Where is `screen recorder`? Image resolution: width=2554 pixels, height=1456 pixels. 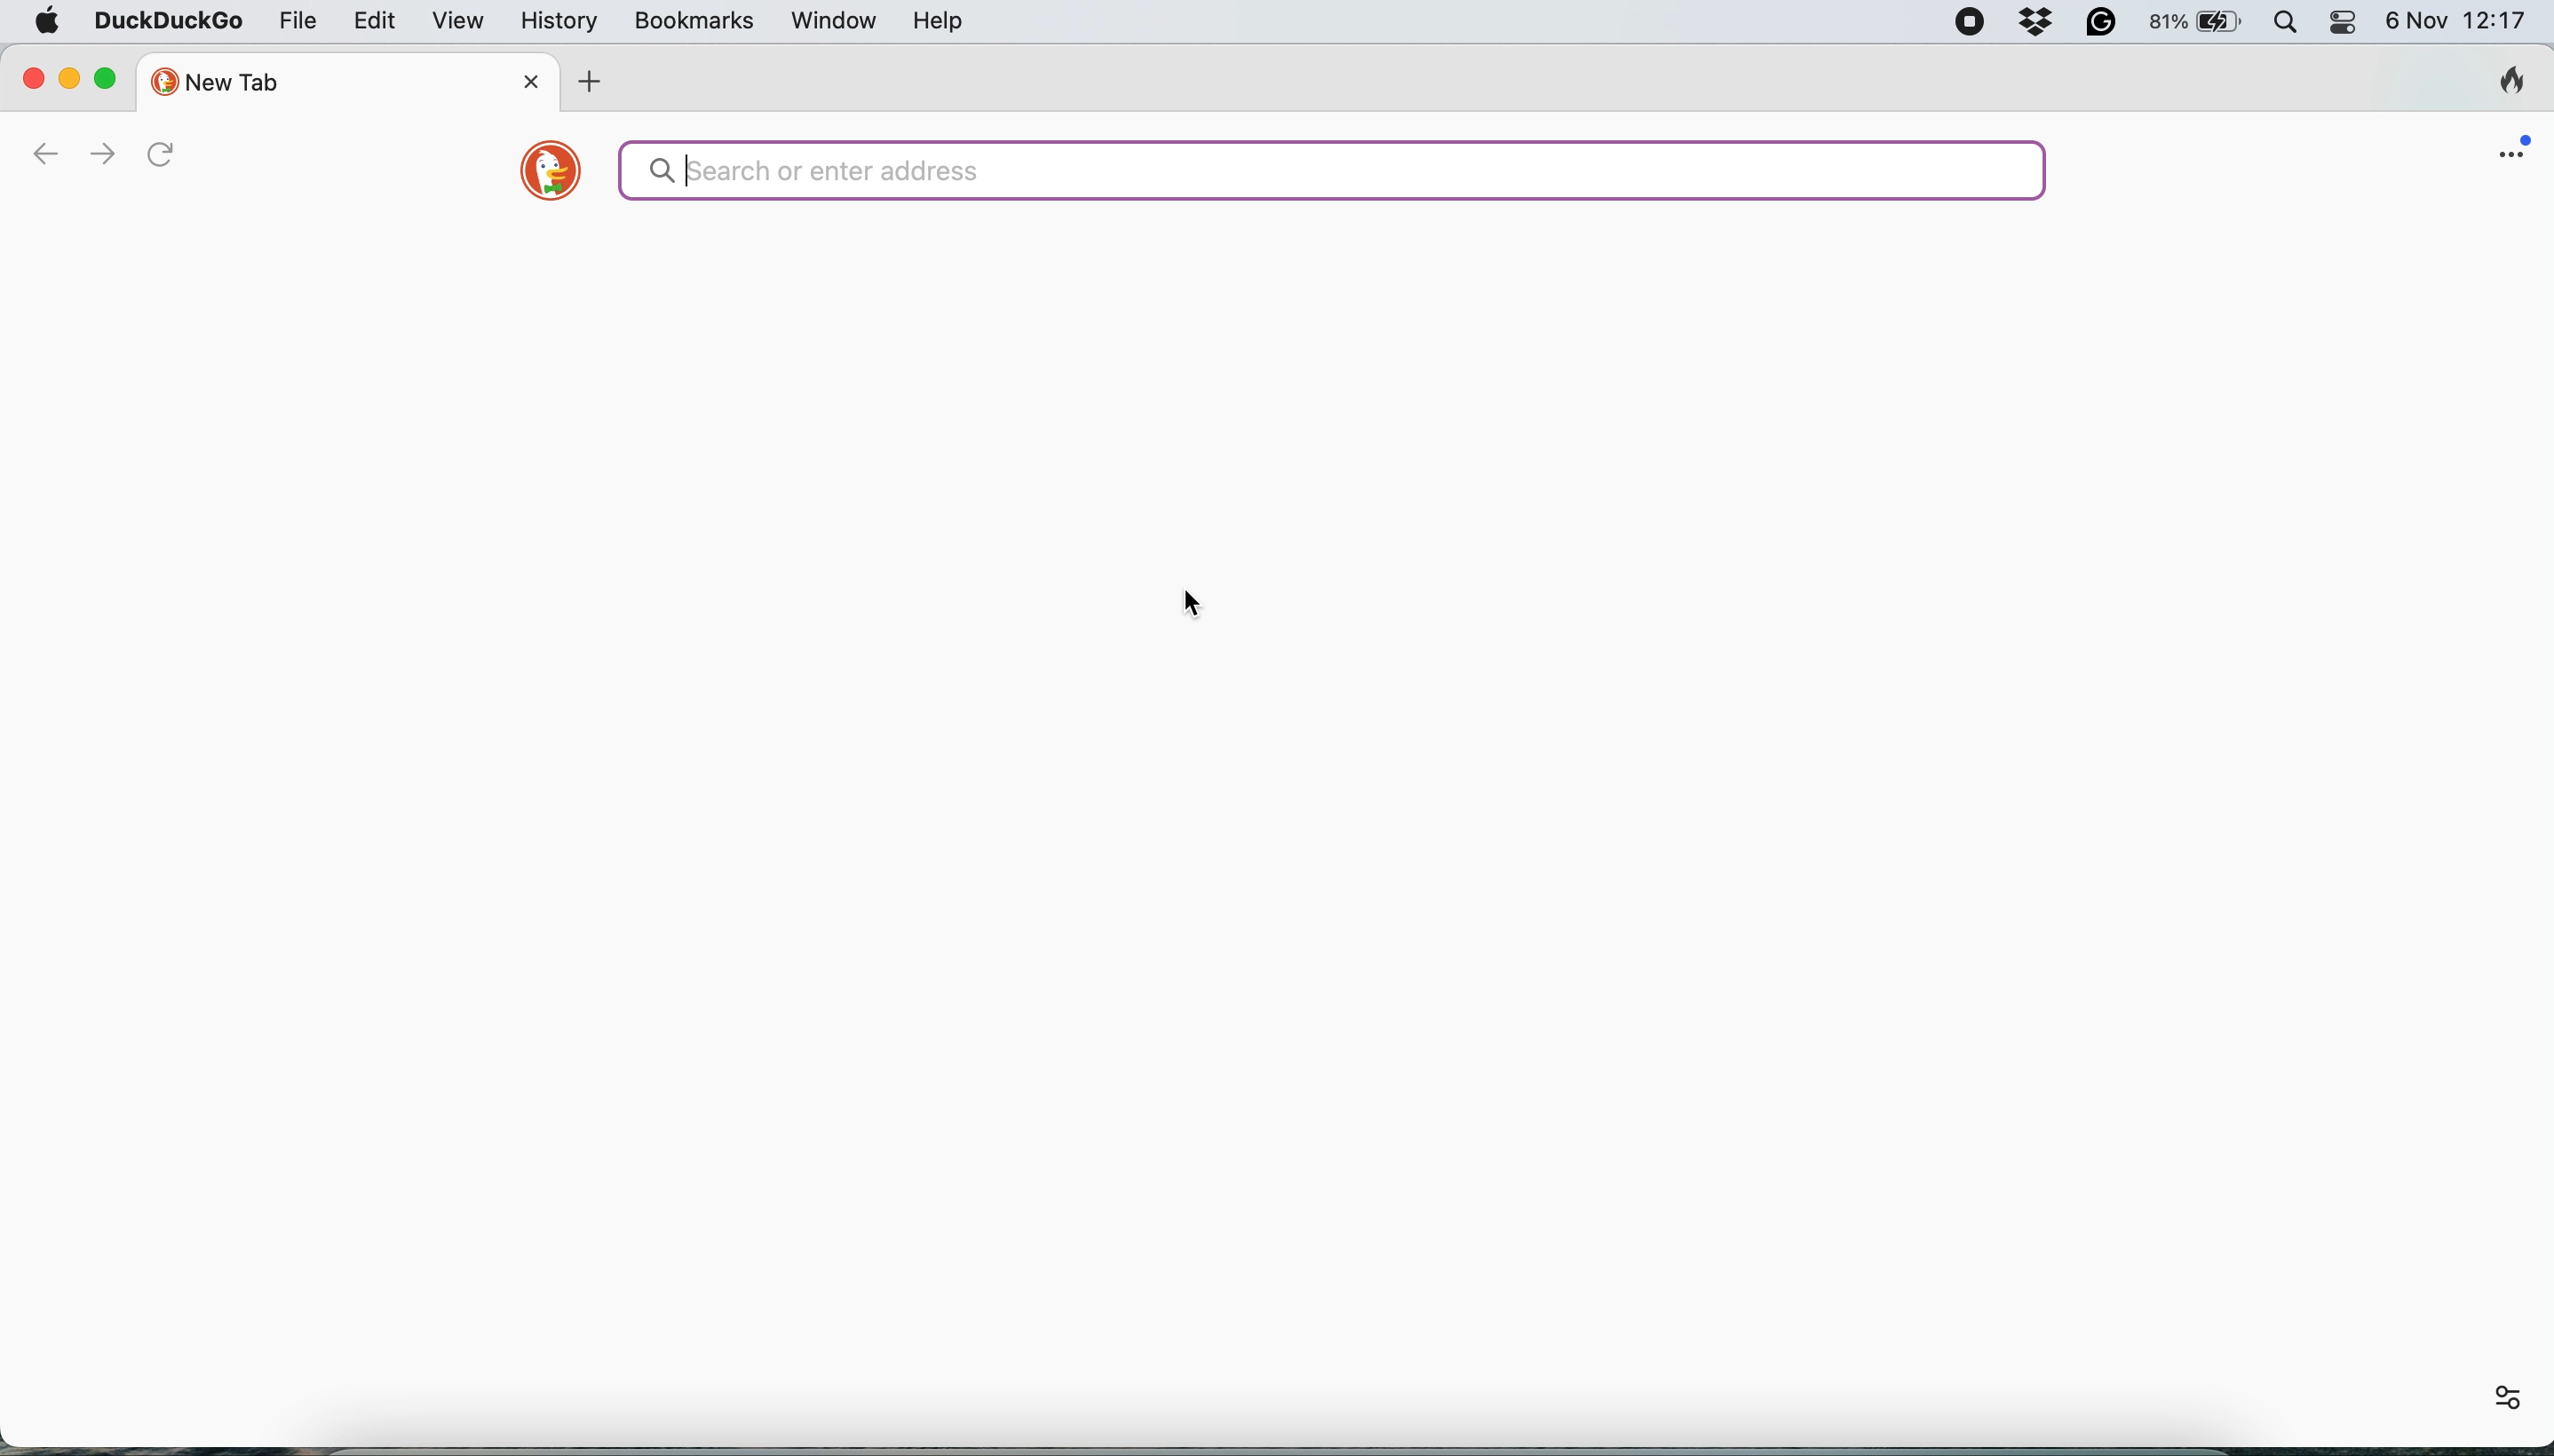 screen recorder is located at coordinates (1975, 27).